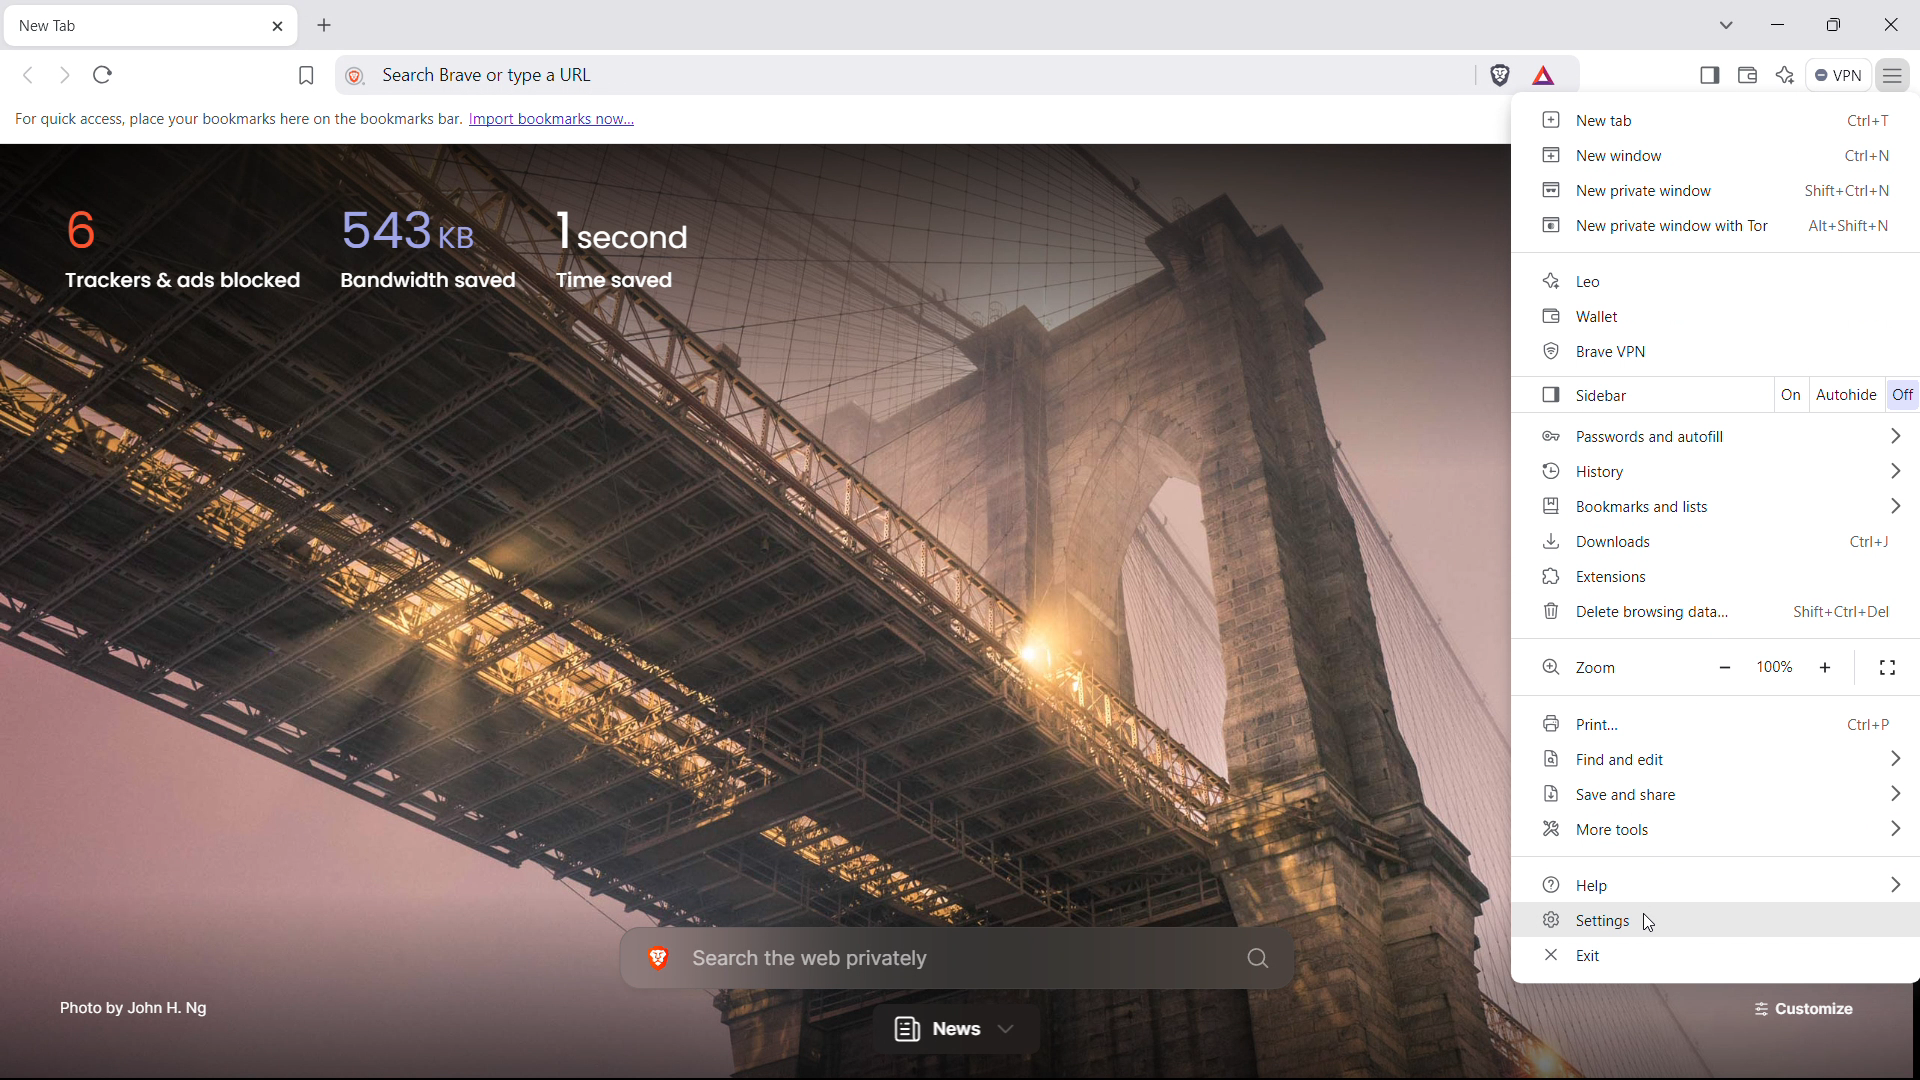  What do you see at coordinates (1719, 919) in the screenshot?
I see `settings` at bounding box center [1719, 919].